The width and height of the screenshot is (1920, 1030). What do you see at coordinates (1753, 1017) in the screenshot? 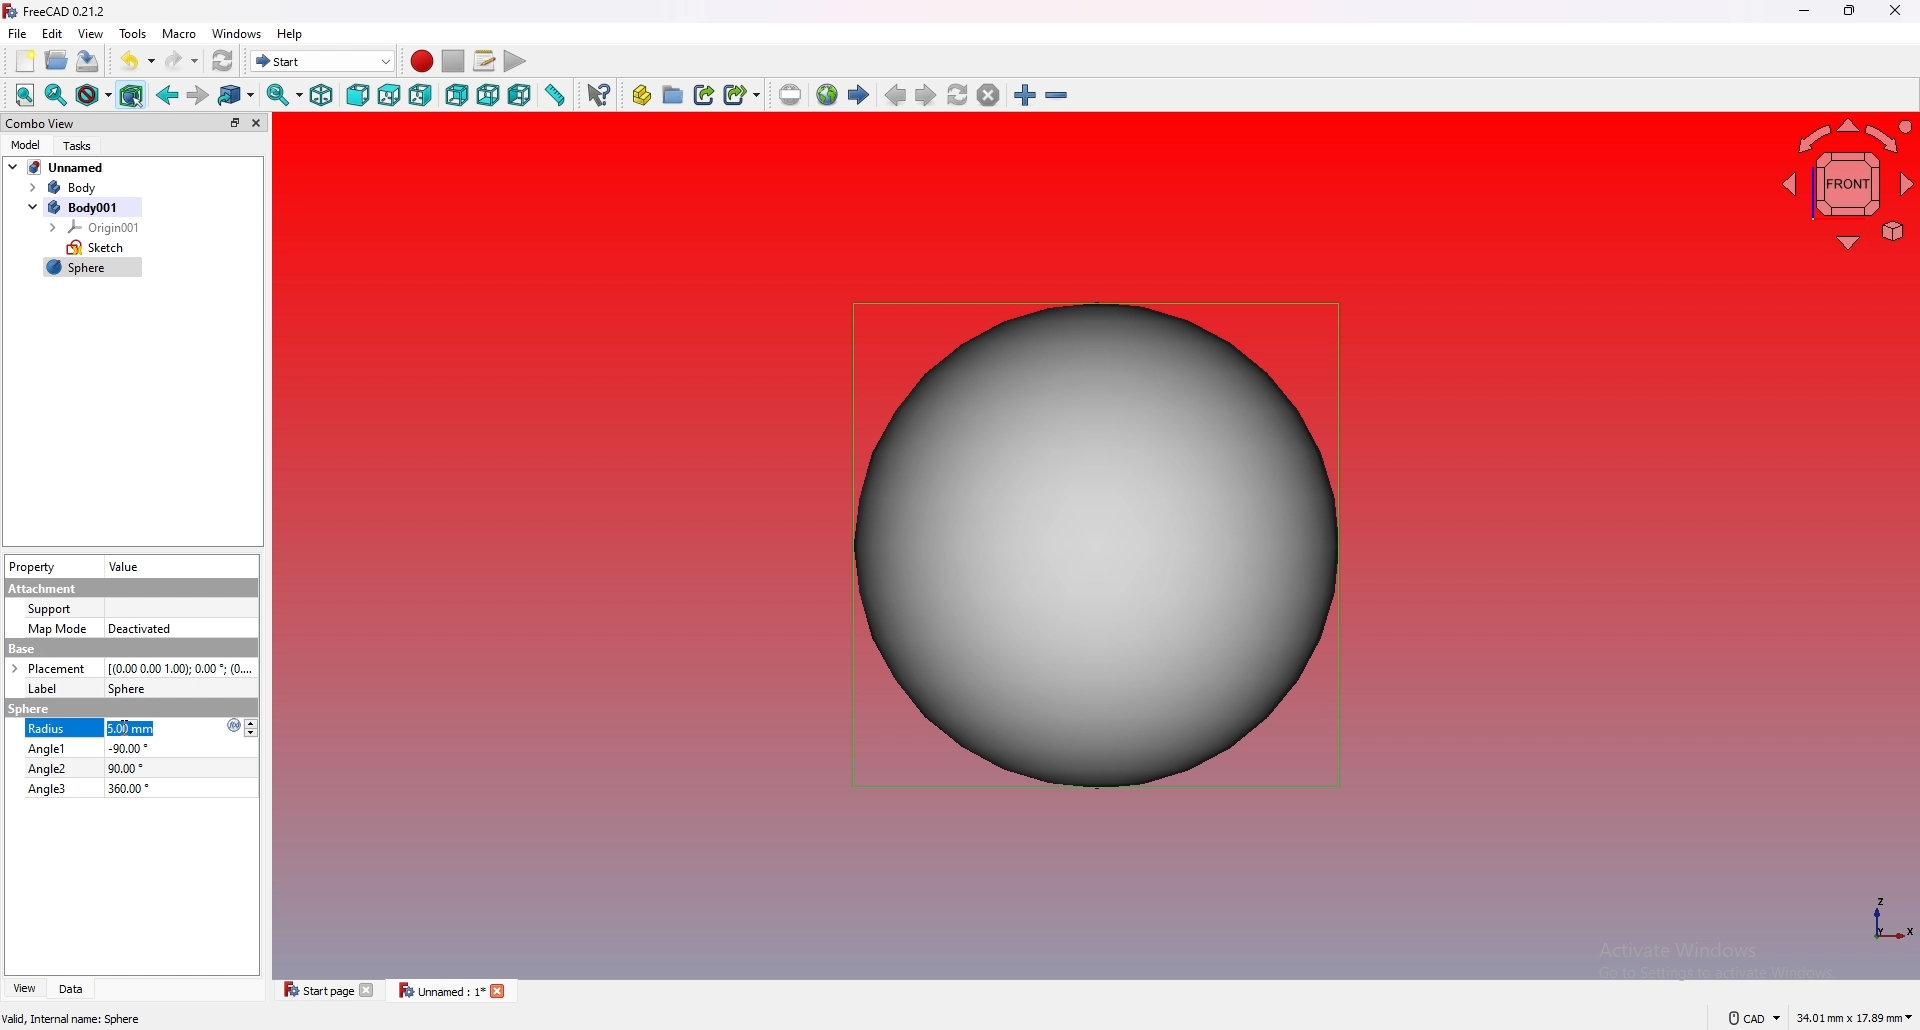
I see `CAD navigation` at bounding box center [1753, 1017].